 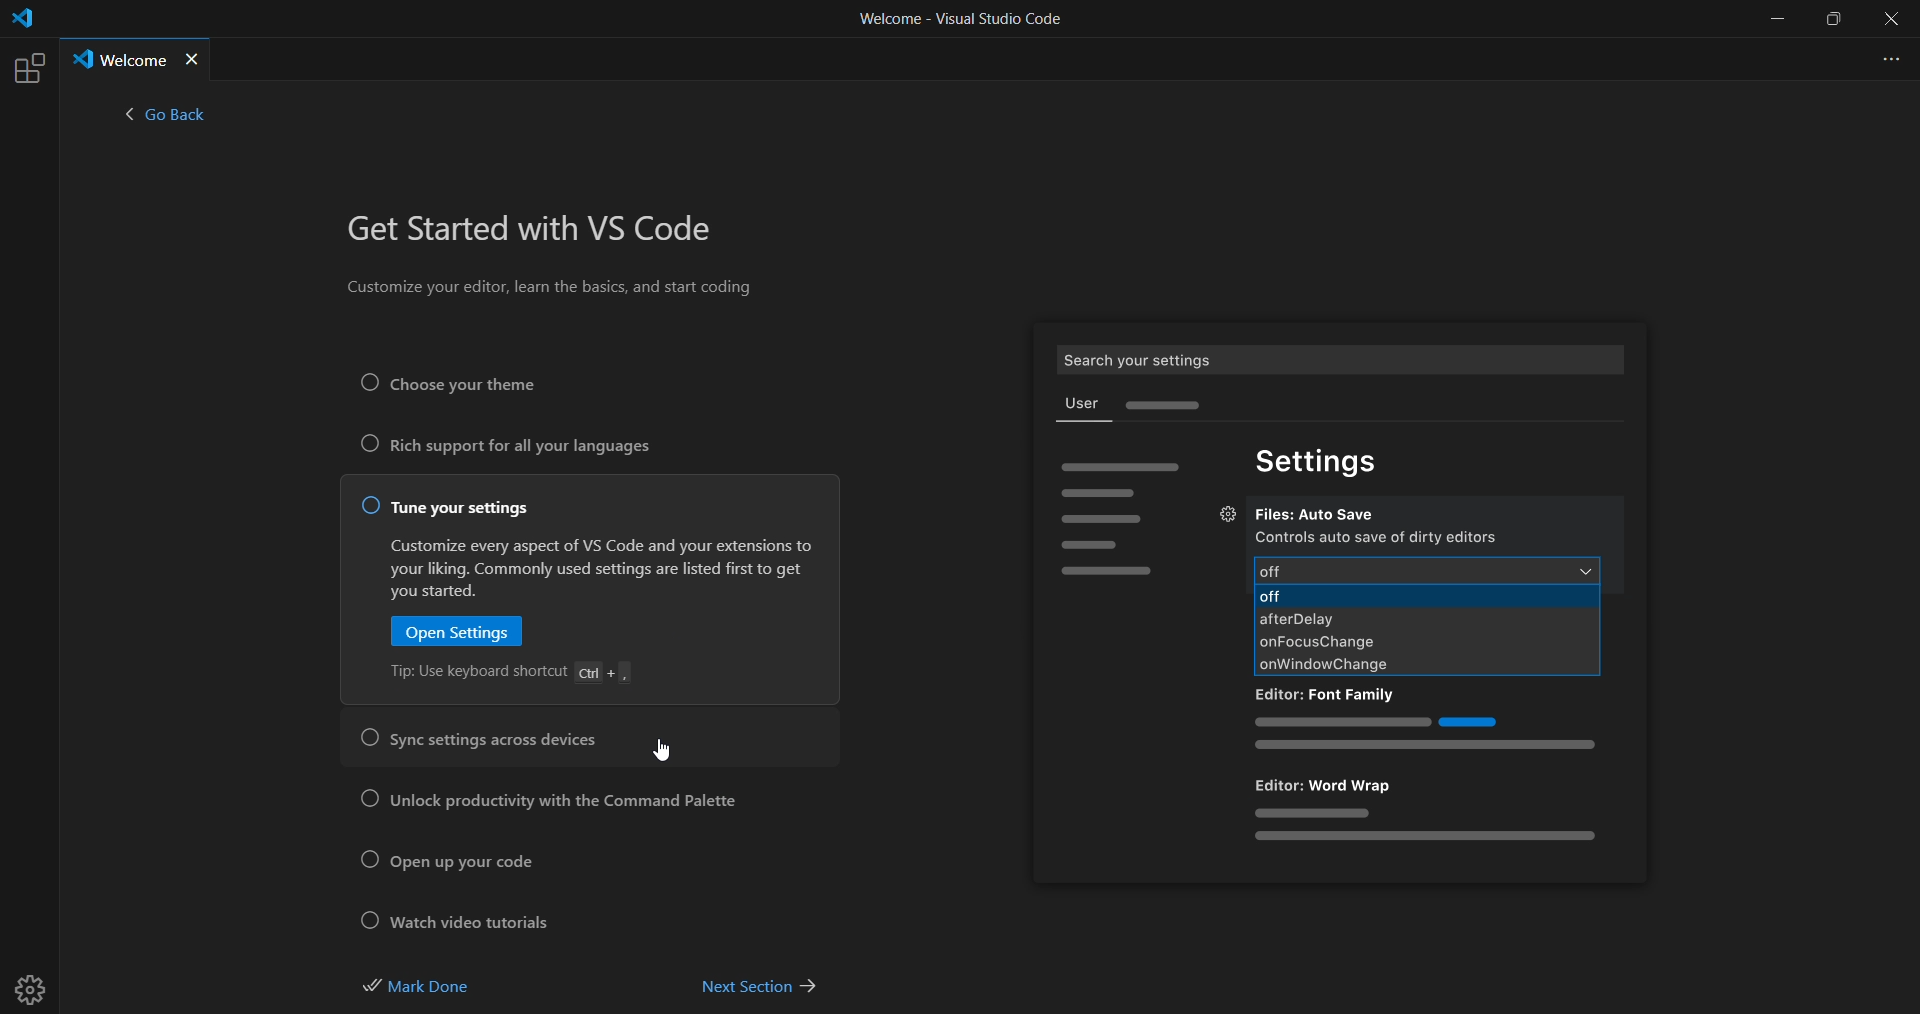 What do you see at coordinates (549, 800) in the screenshot?
I see `unlock productivity with the command palette` at bounding box center [549, 800].